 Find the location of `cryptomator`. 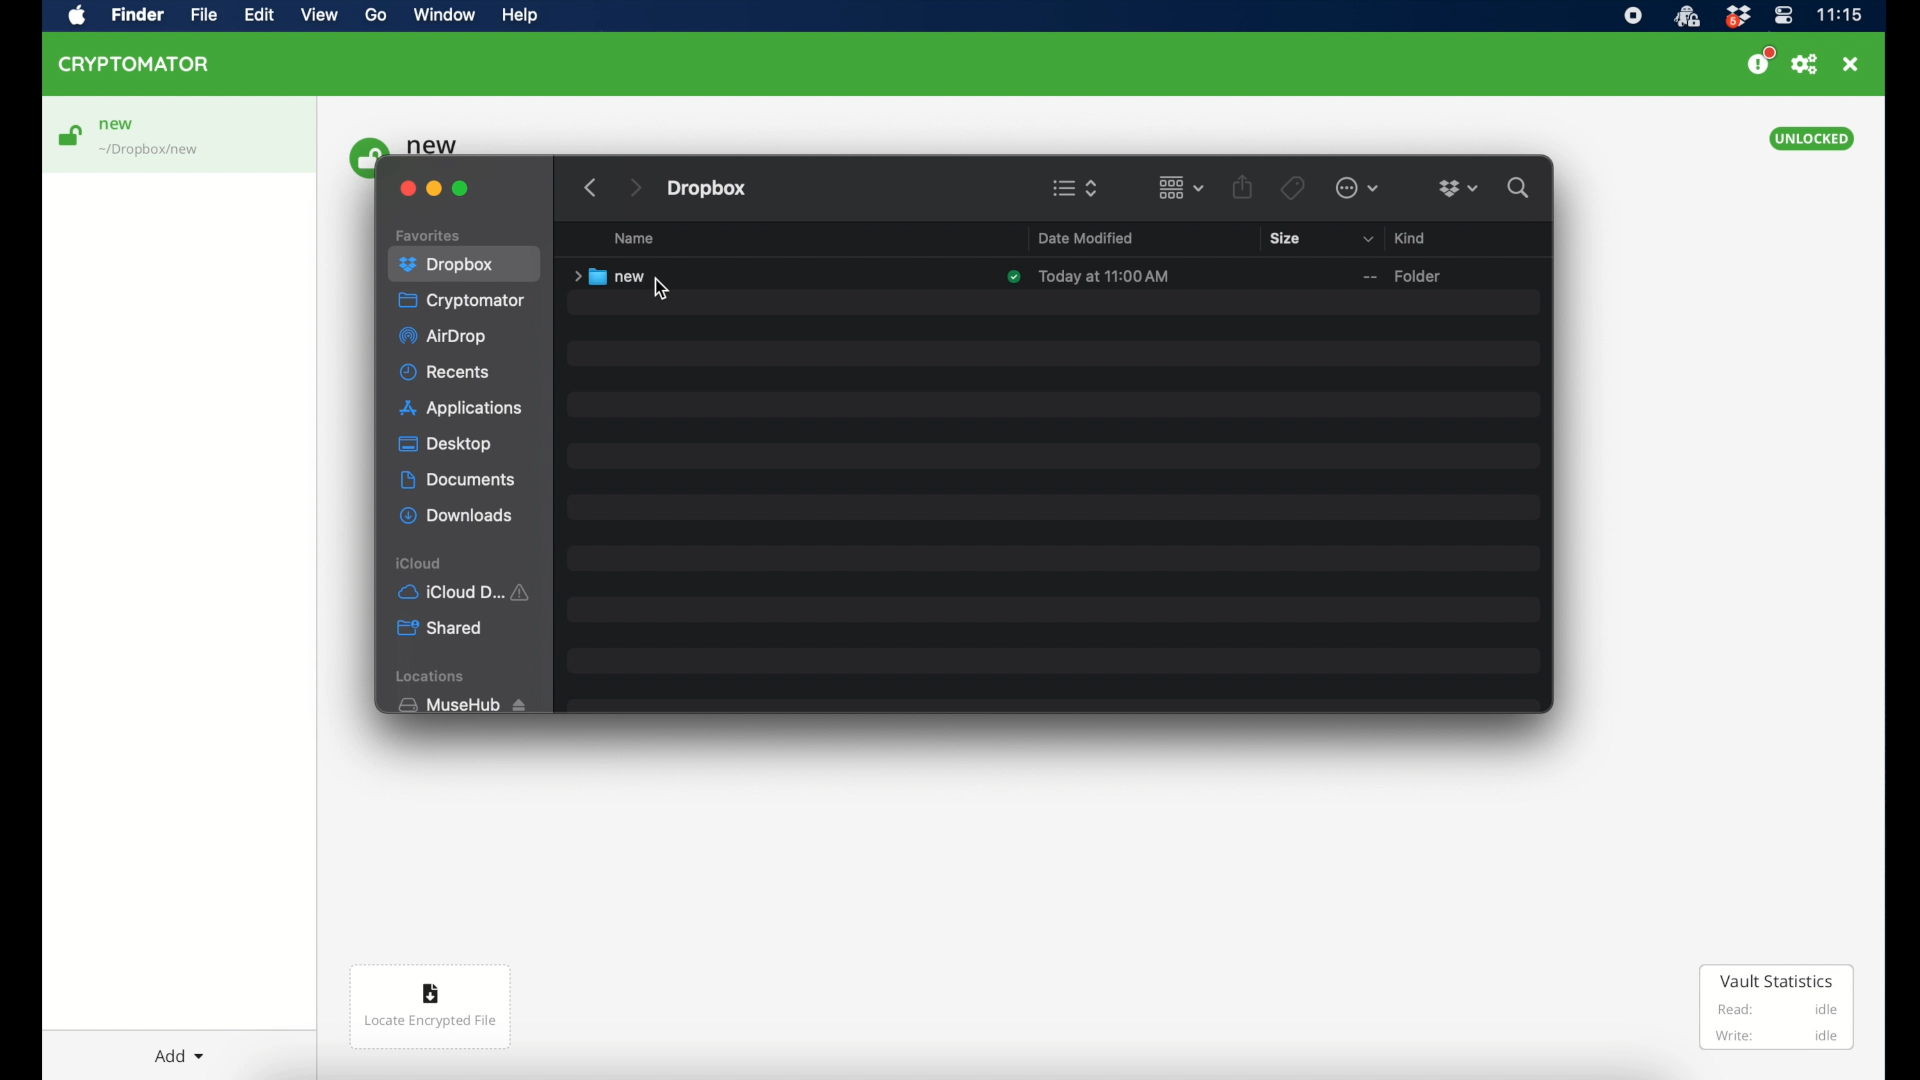

cryptomator is located at coordinates (463, 300).